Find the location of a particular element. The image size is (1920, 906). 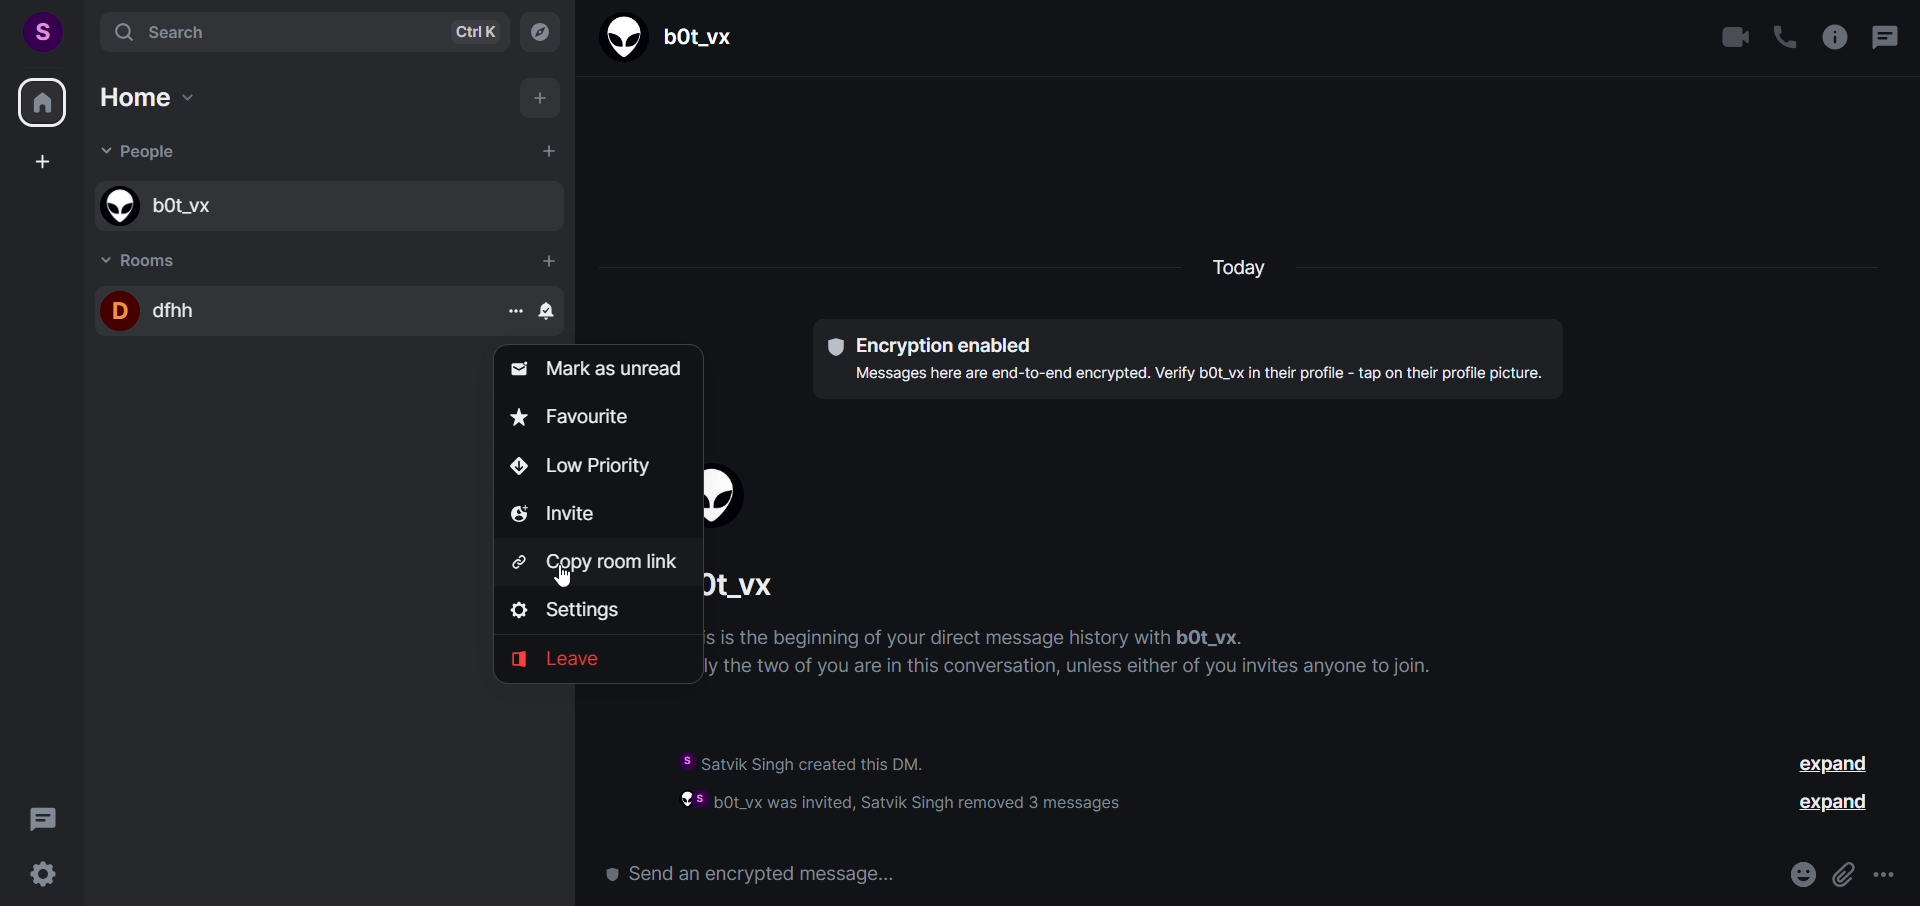

explore is located at coordinates (539, 31).